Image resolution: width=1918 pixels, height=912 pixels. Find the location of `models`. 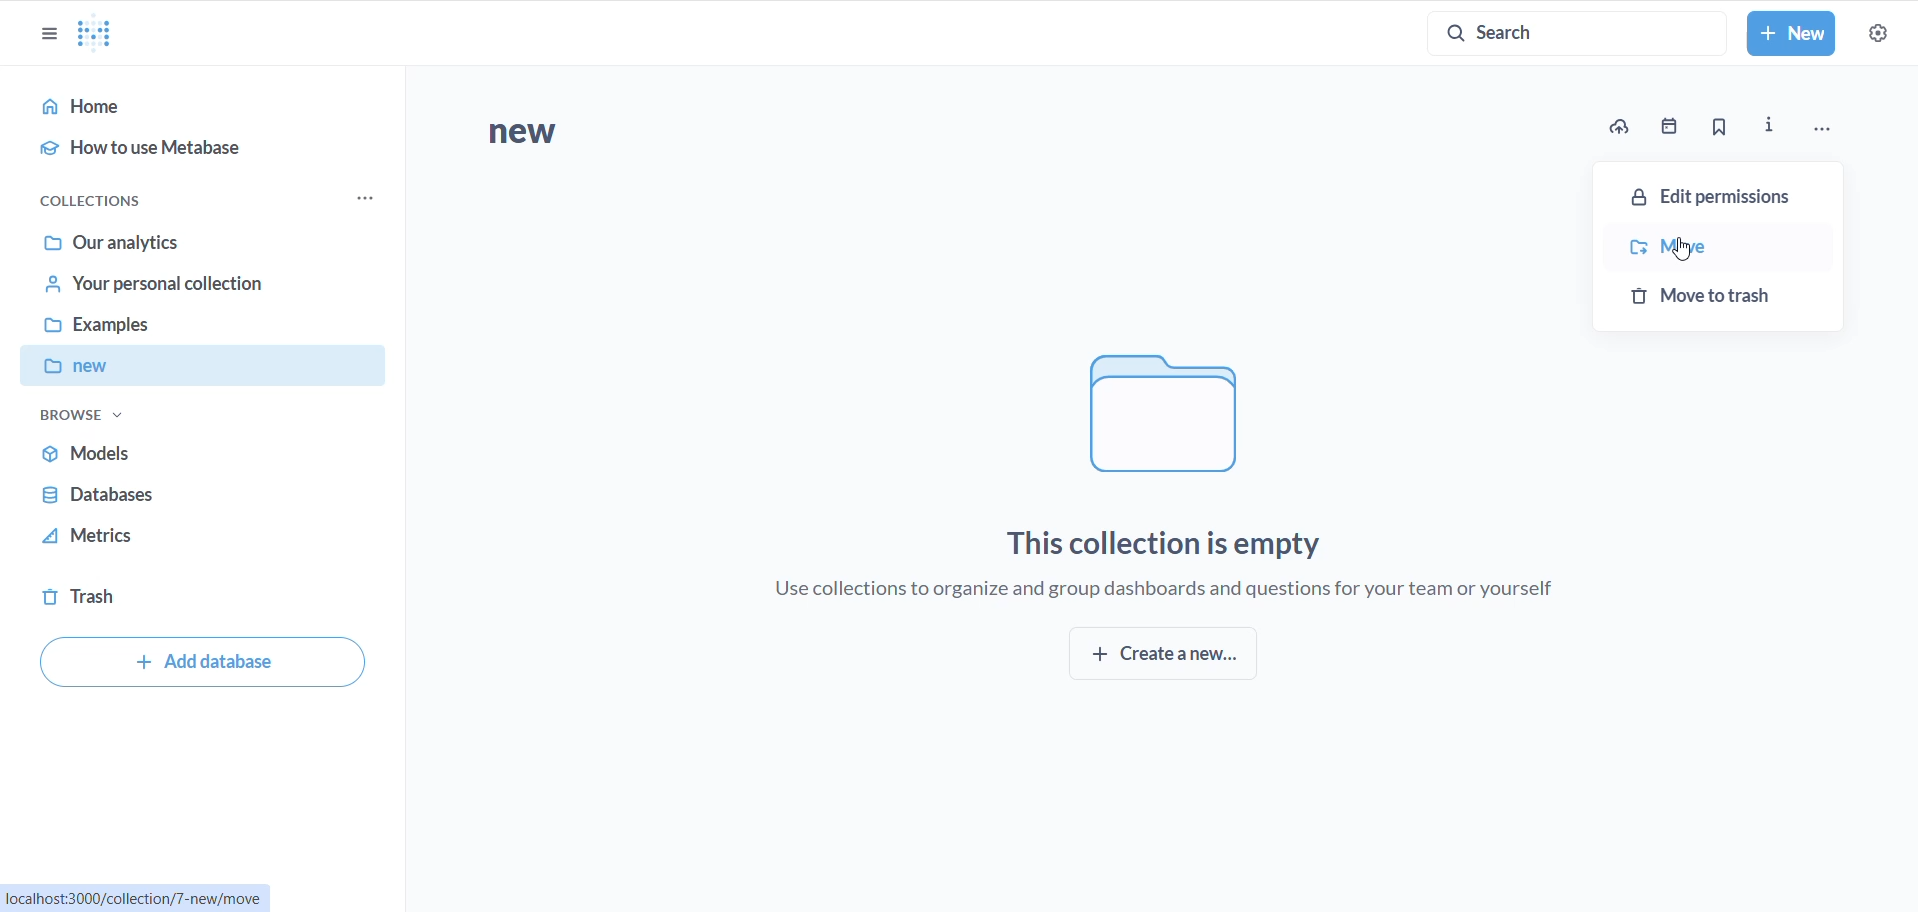

models is located at coordinates (165, 452).